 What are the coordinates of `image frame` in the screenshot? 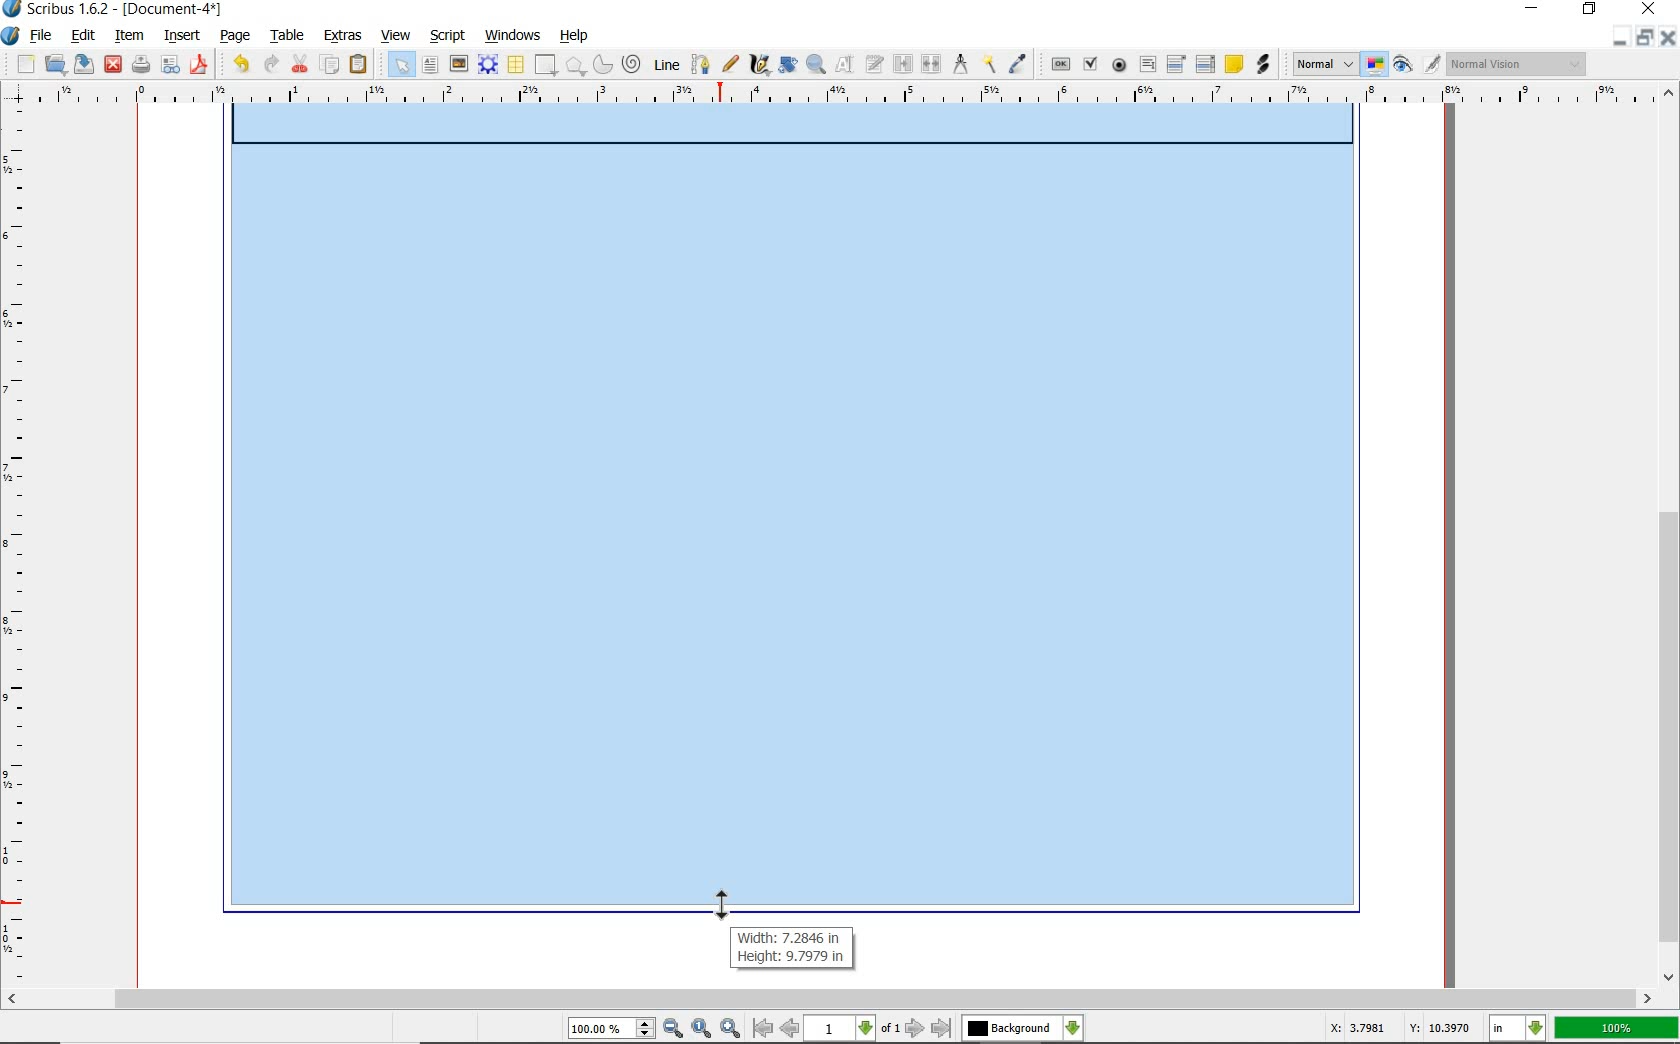 It's located at (459, 66).